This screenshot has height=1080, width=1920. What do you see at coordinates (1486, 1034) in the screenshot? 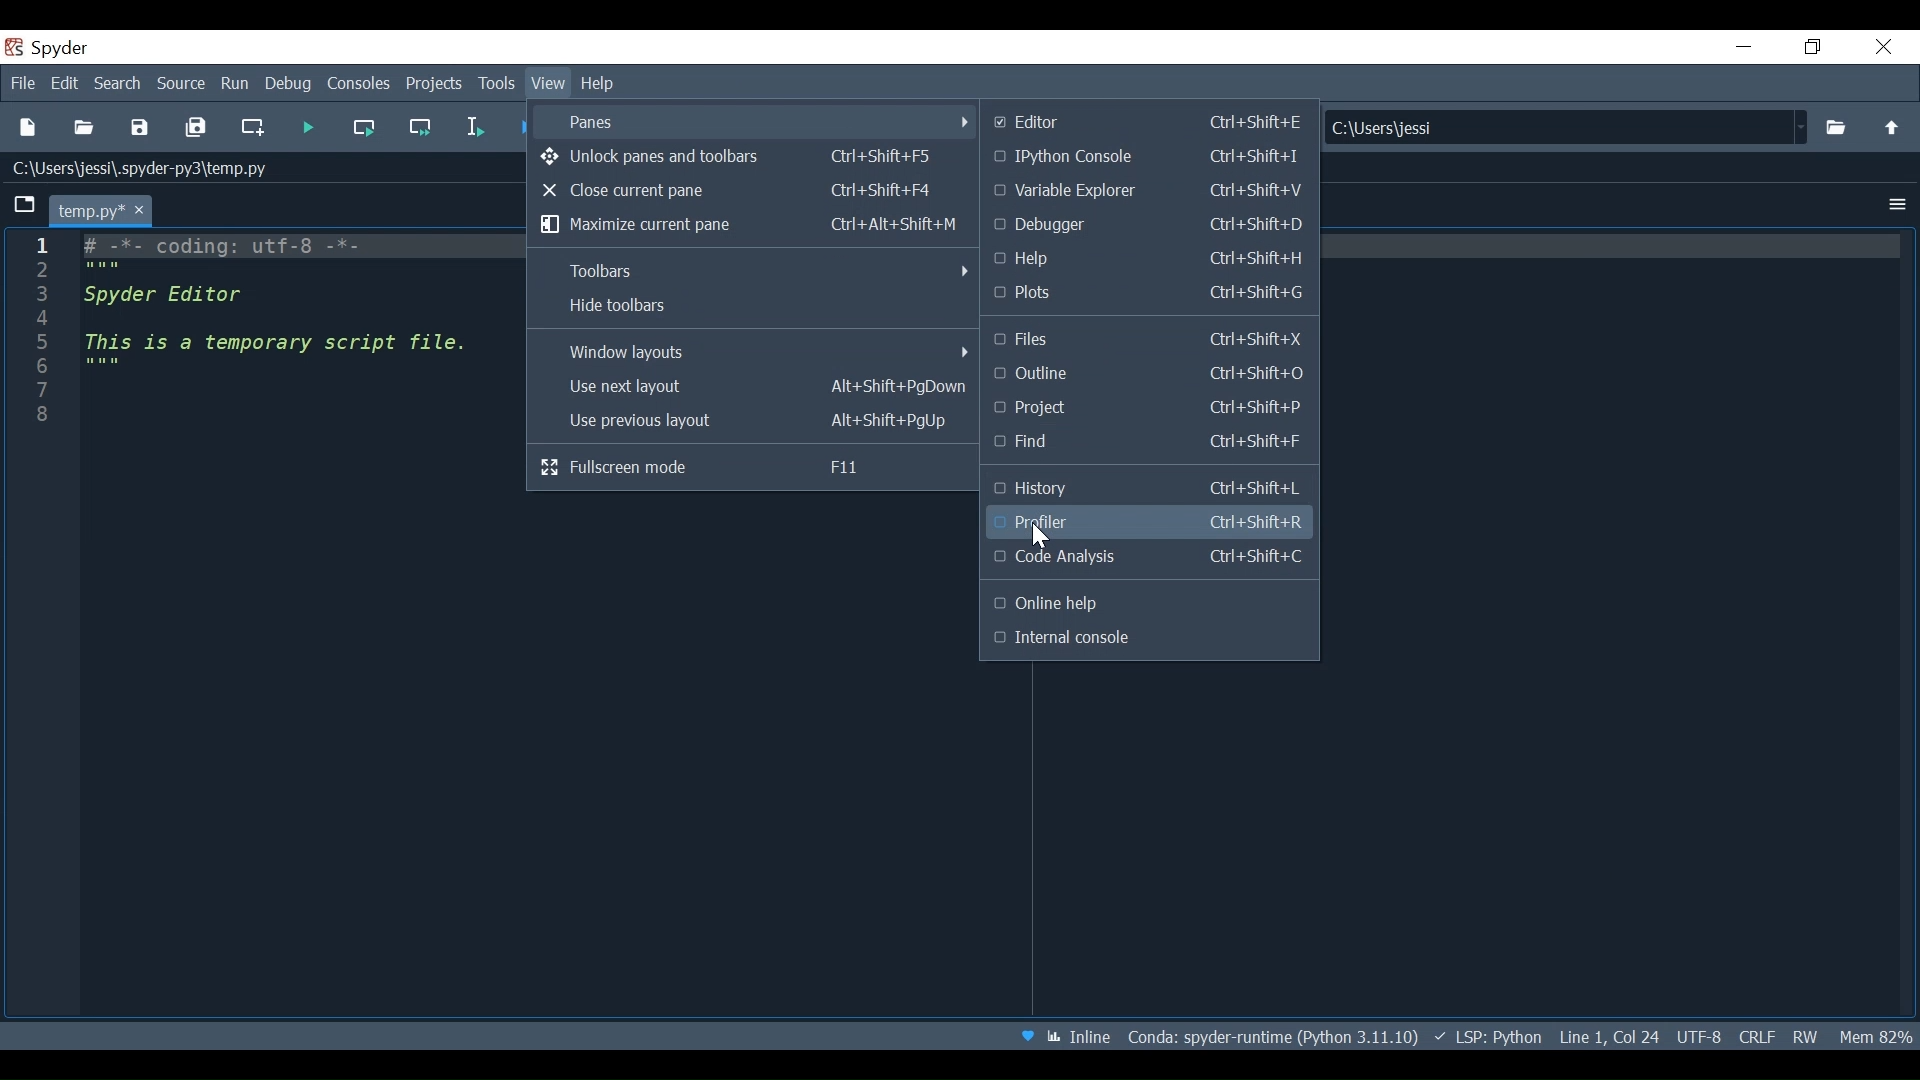
I see `Language` at bounding box center [1486, 1034].